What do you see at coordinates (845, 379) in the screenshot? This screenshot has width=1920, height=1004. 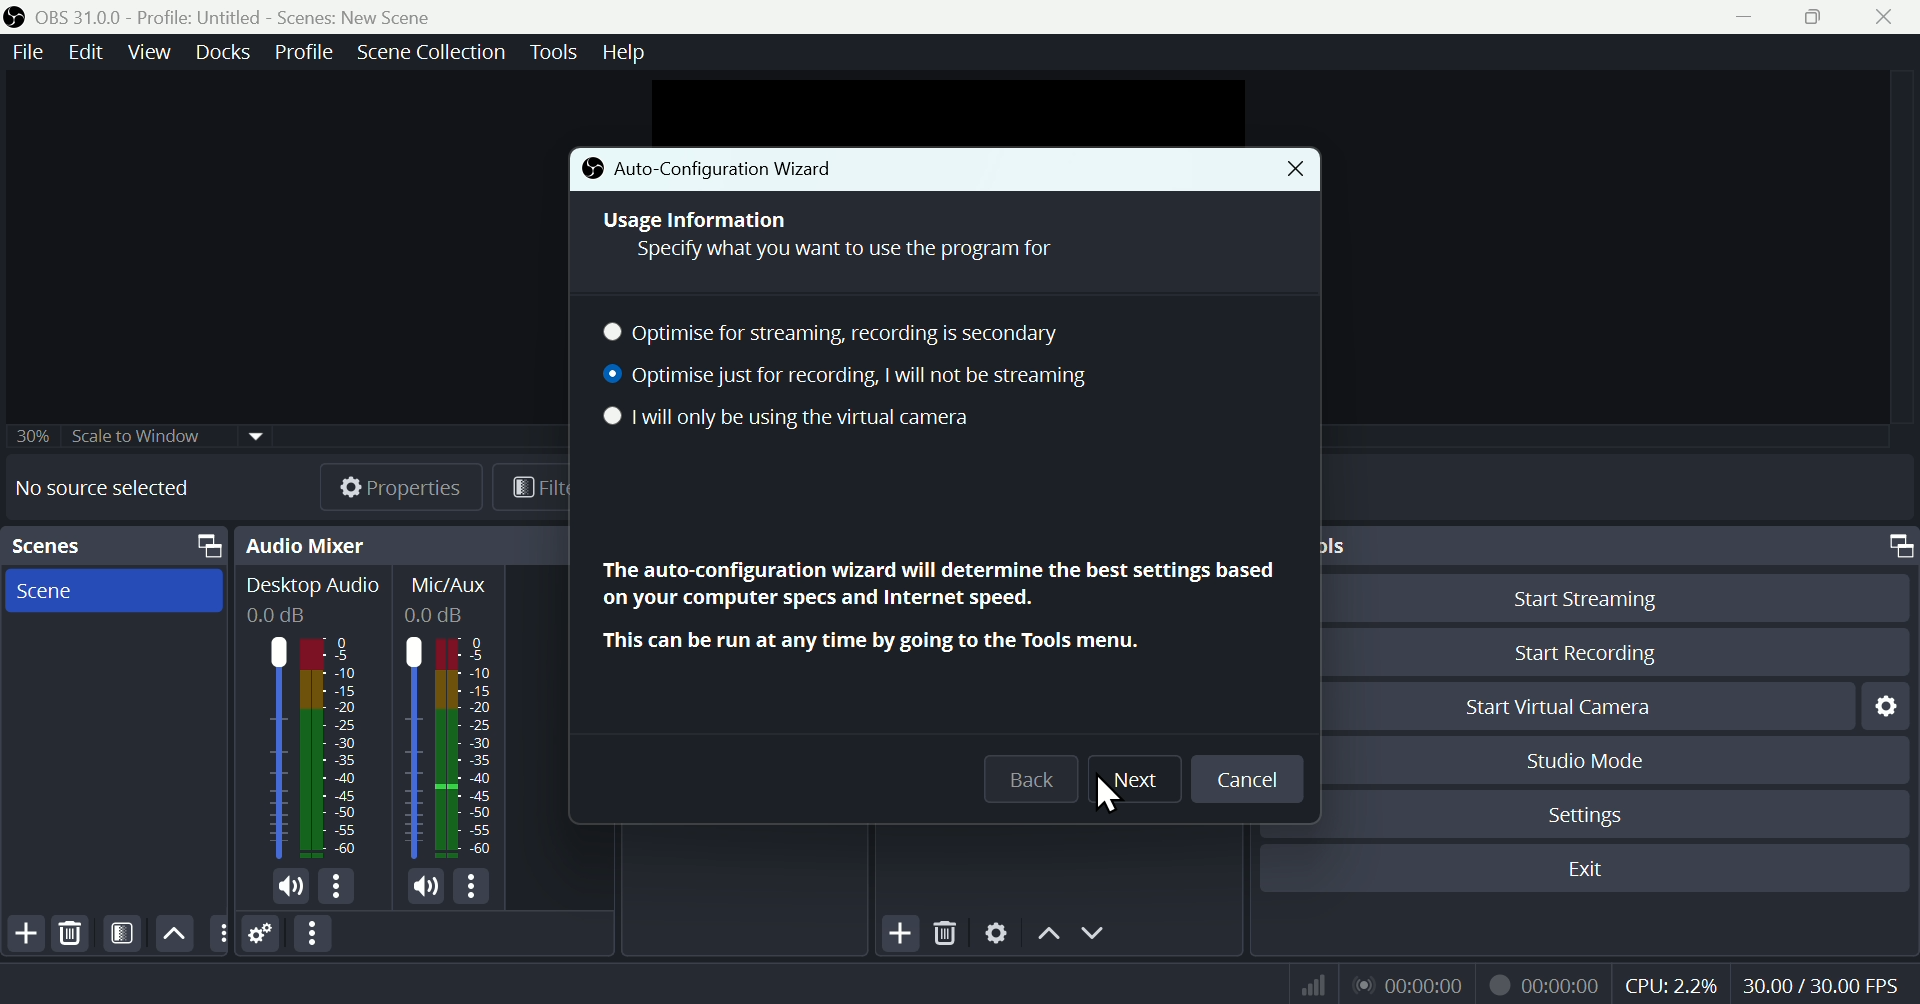 I see `@ Optimise just tor recoraing, | will not be streaming` at bounding box center [845, 379].